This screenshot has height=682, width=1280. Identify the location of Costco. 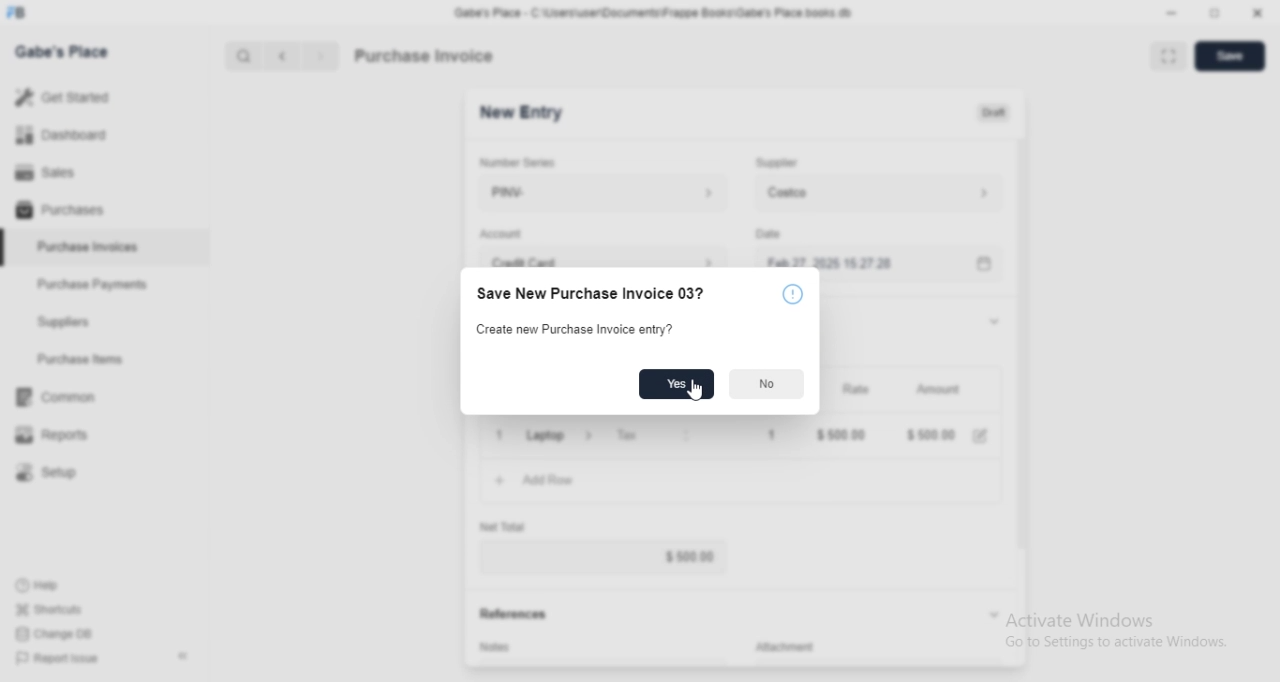
(879, 193).